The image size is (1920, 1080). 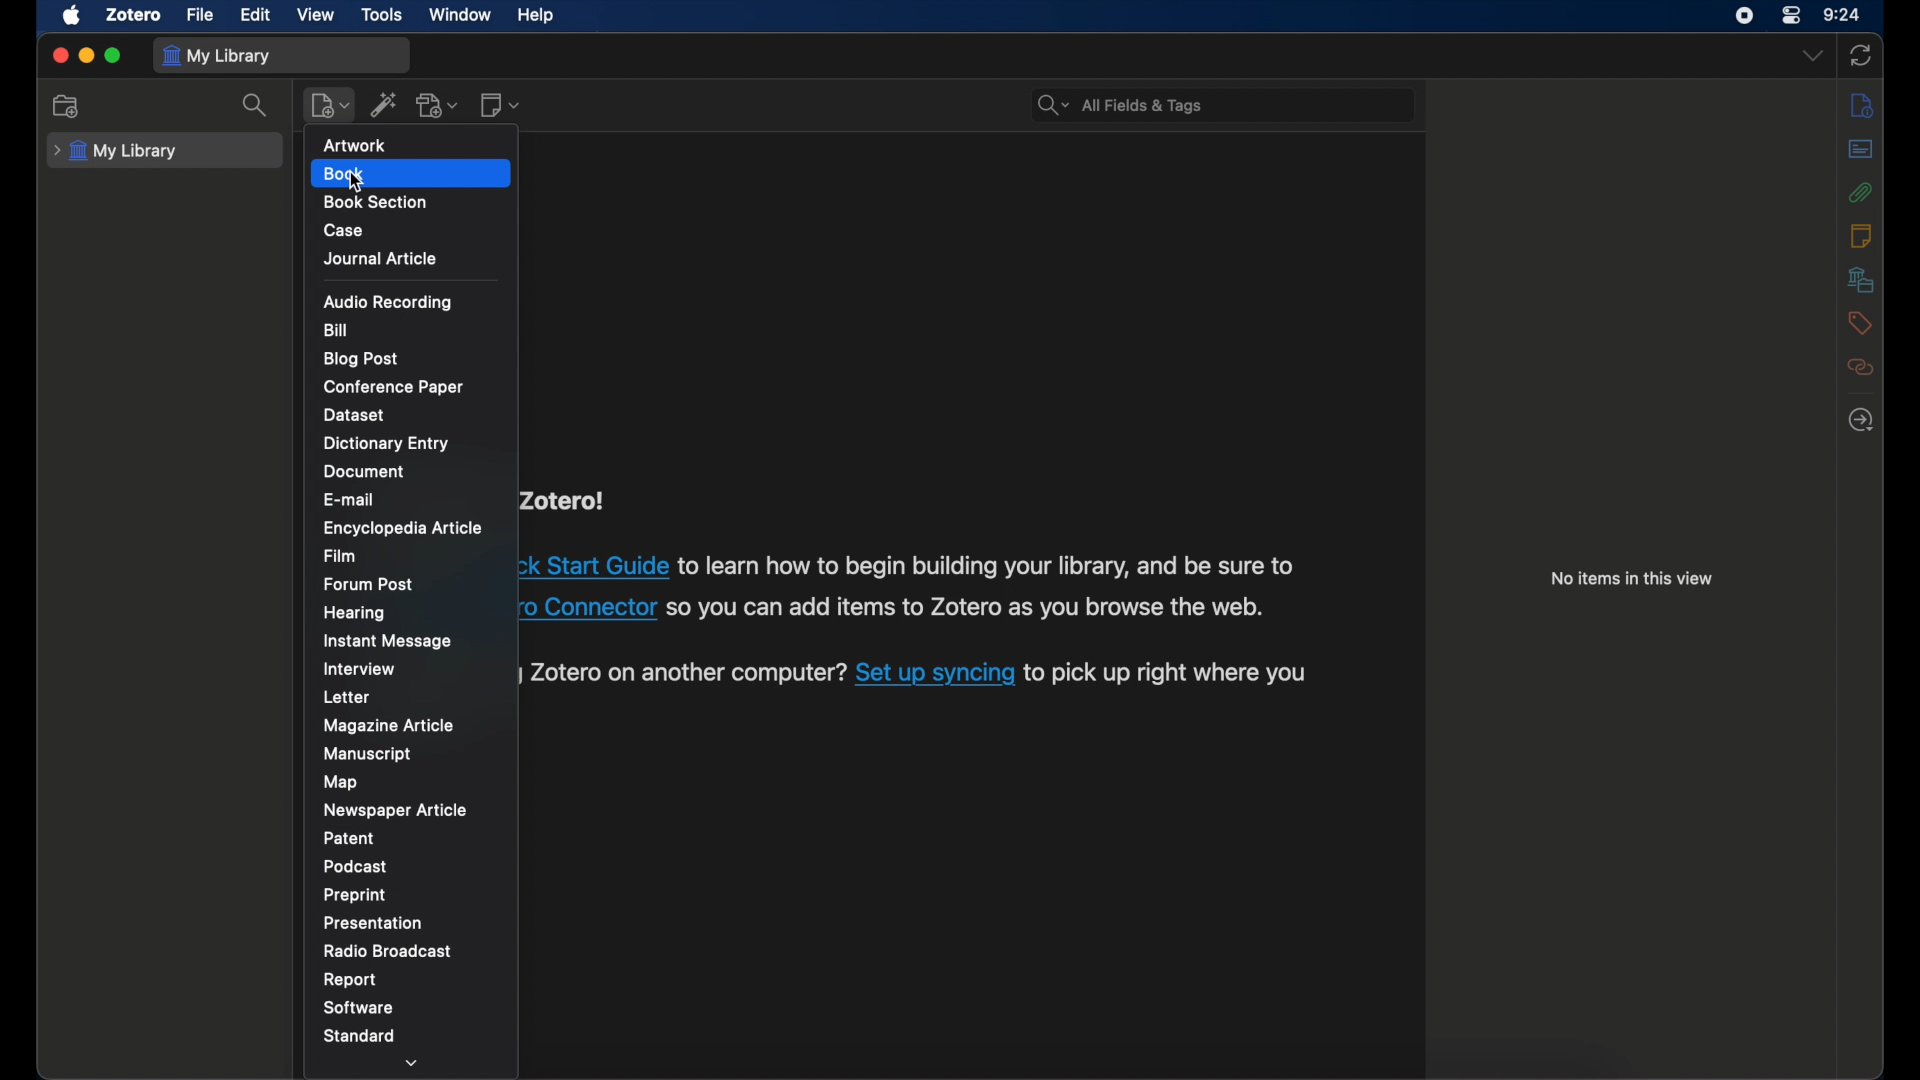 What do you see at coordinates (1860, 281) in the screenshot?
I see `libraries` at bounding box center [1860, 281].